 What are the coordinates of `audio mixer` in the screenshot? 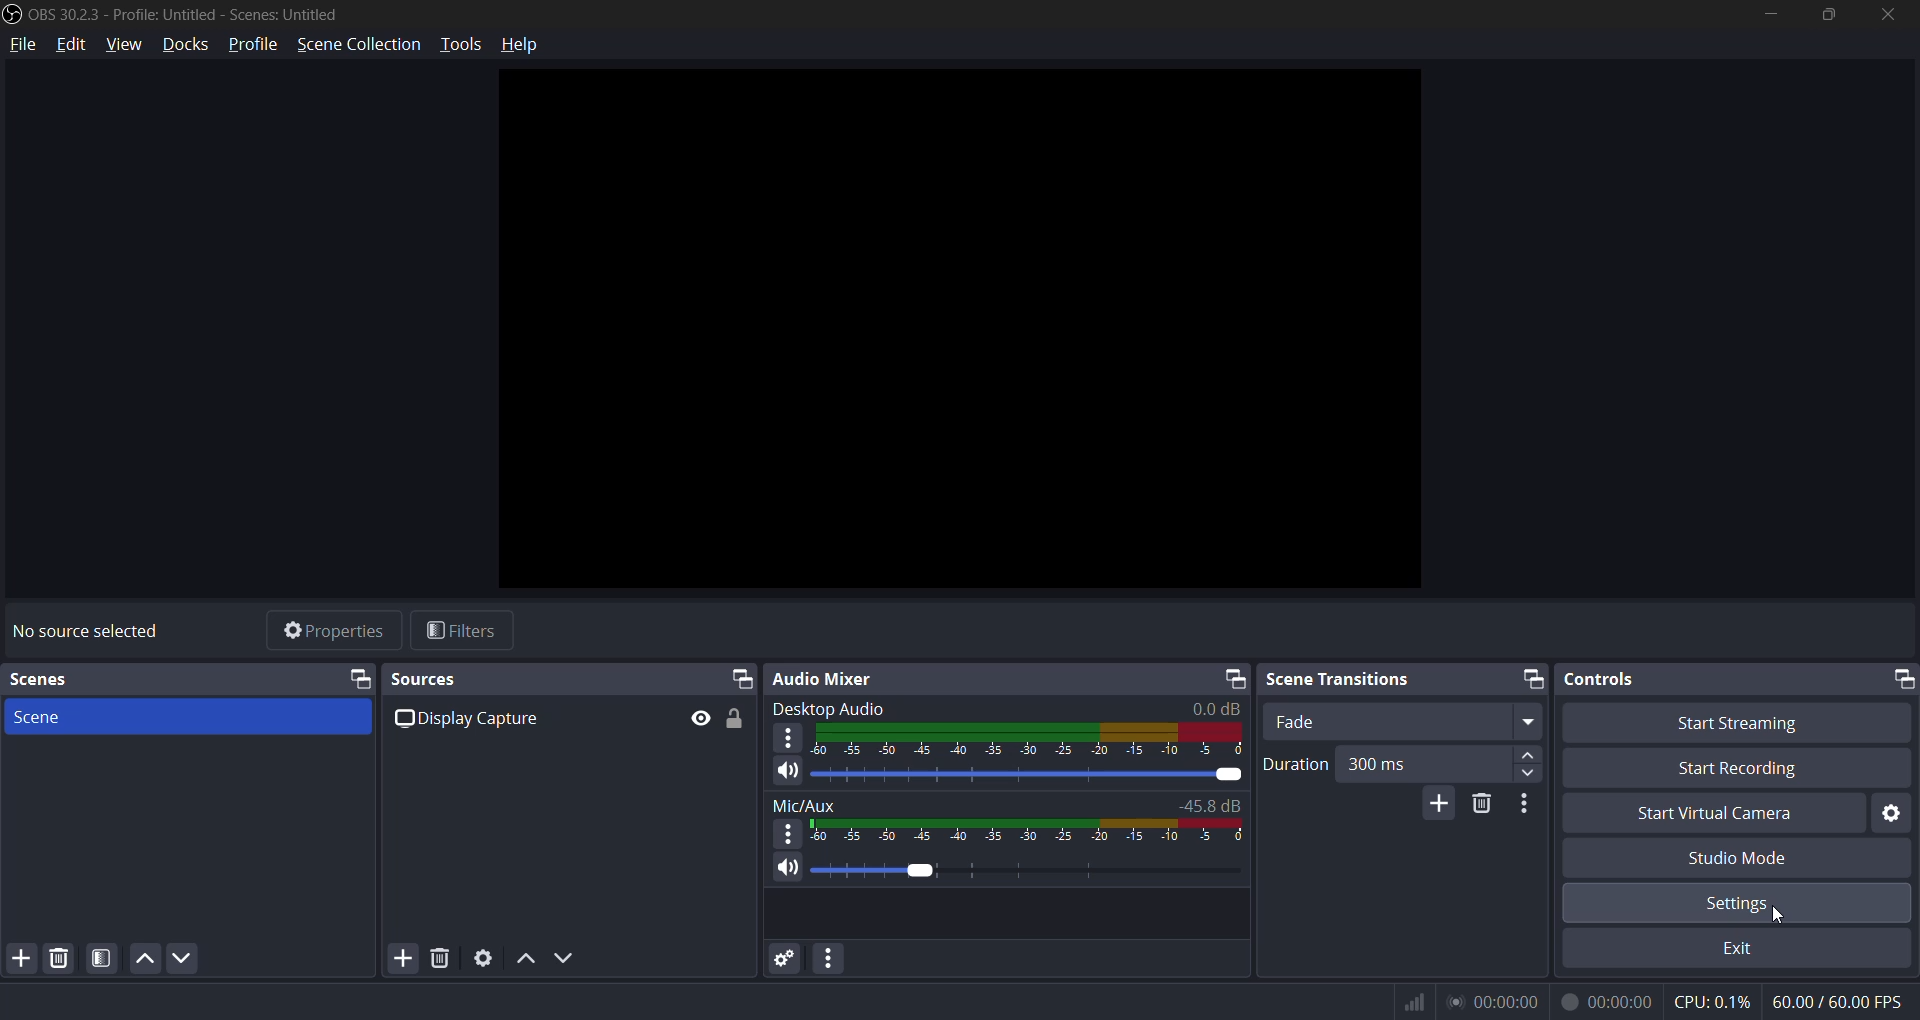 It's located at (989, 680).